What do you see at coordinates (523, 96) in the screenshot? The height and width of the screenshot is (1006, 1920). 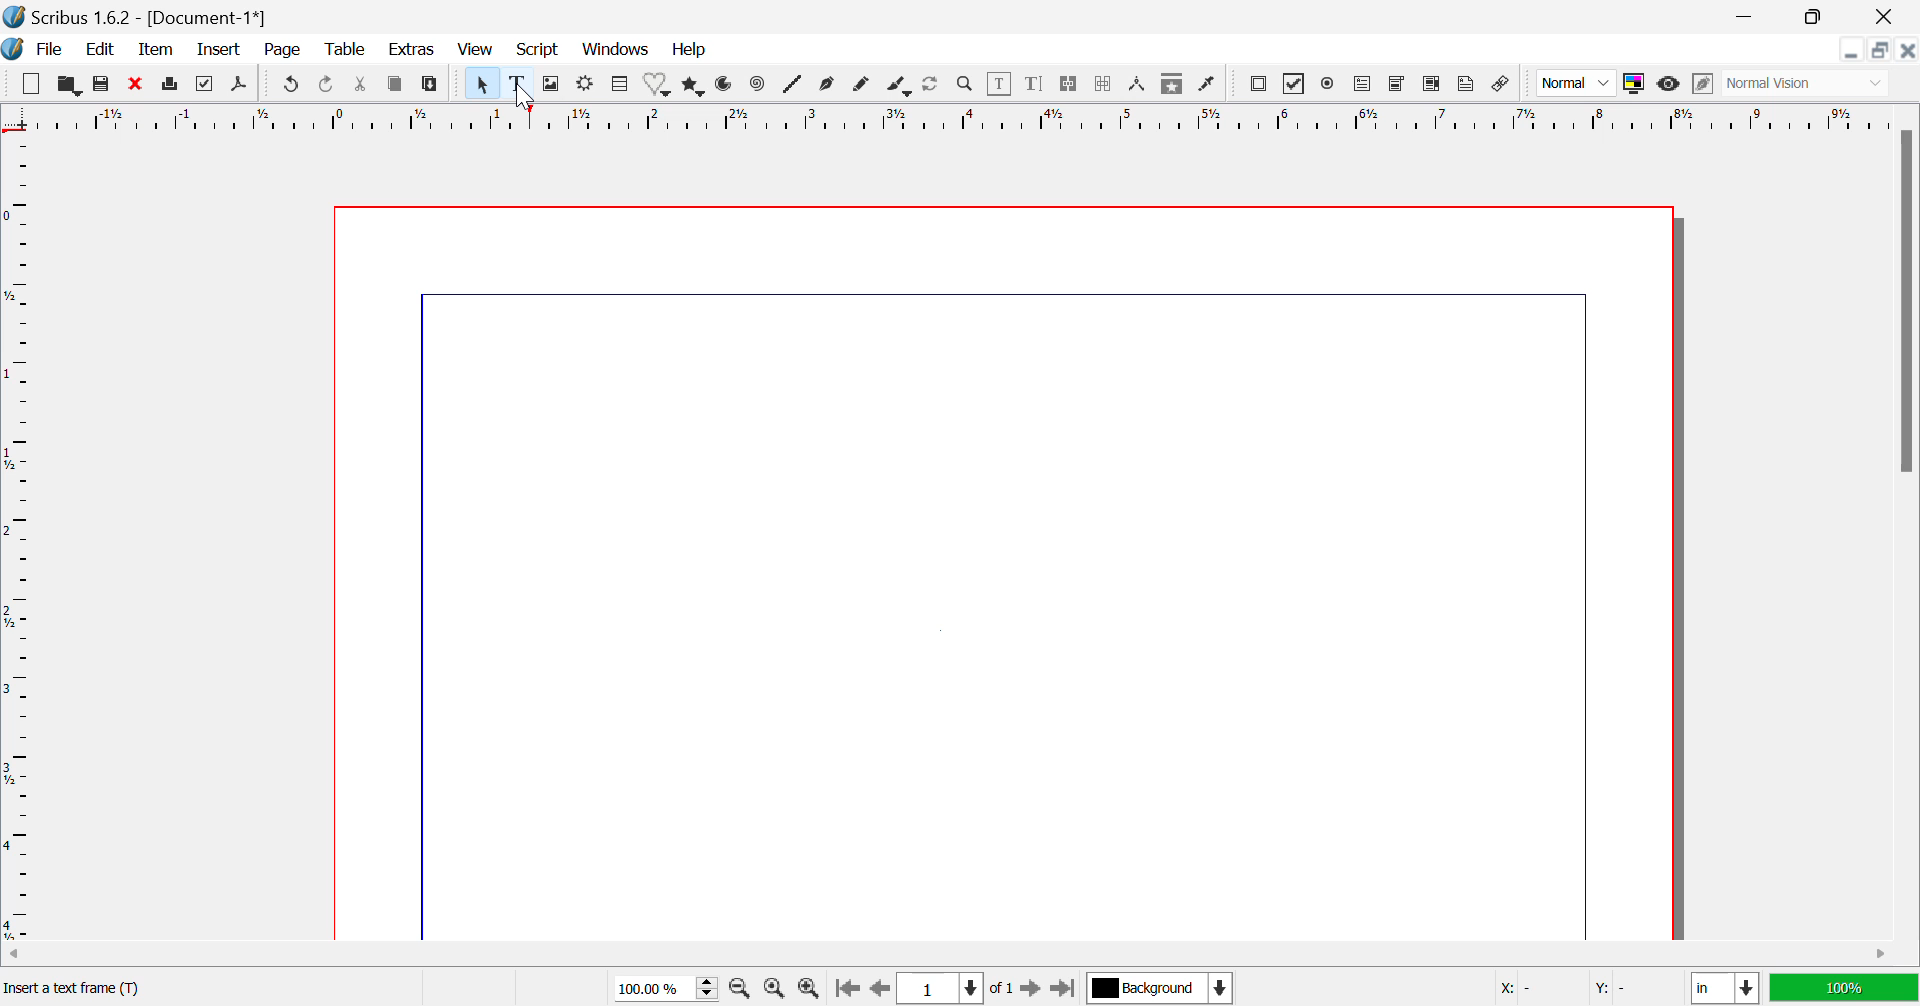 I see `Cursor ` at bounding box center [523, 96].